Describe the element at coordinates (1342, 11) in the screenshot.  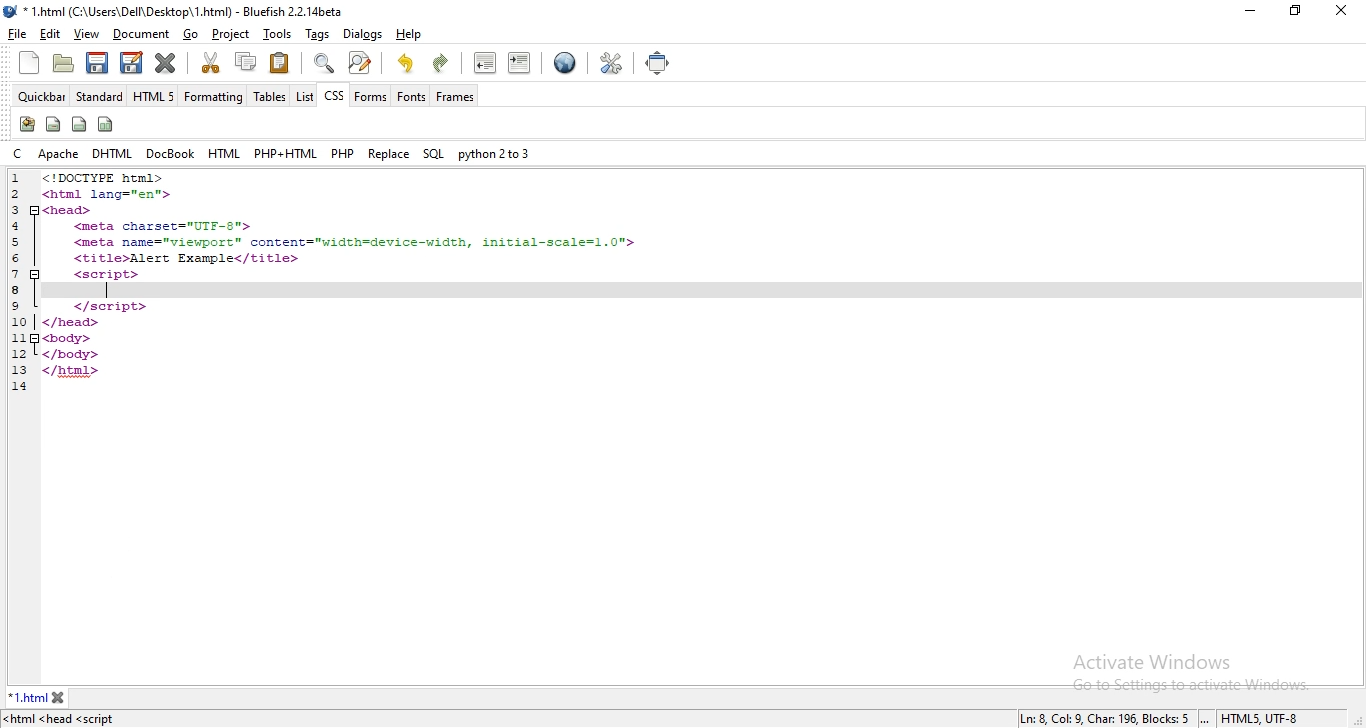
I see `close` at that location.